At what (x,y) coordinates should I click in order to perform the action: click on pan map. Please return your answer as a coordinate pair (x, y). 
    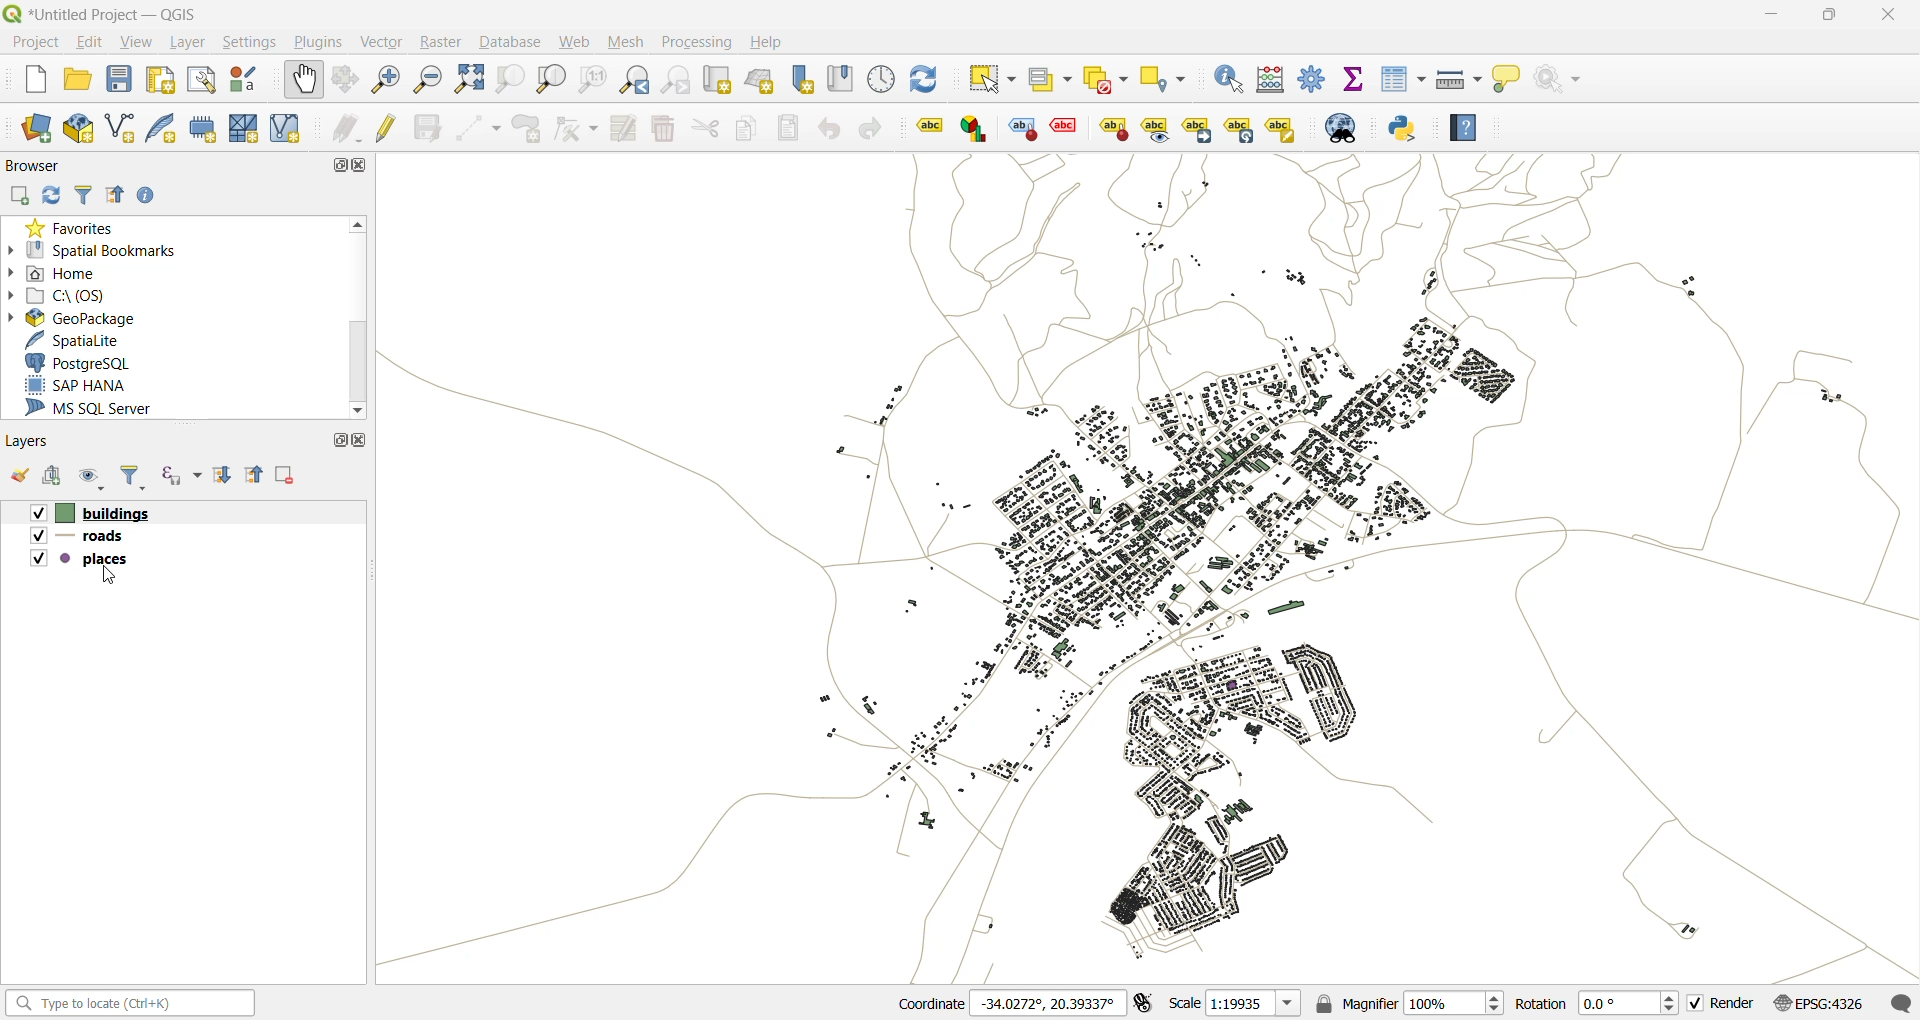
    Looking at the image, I should click on (307, 80).